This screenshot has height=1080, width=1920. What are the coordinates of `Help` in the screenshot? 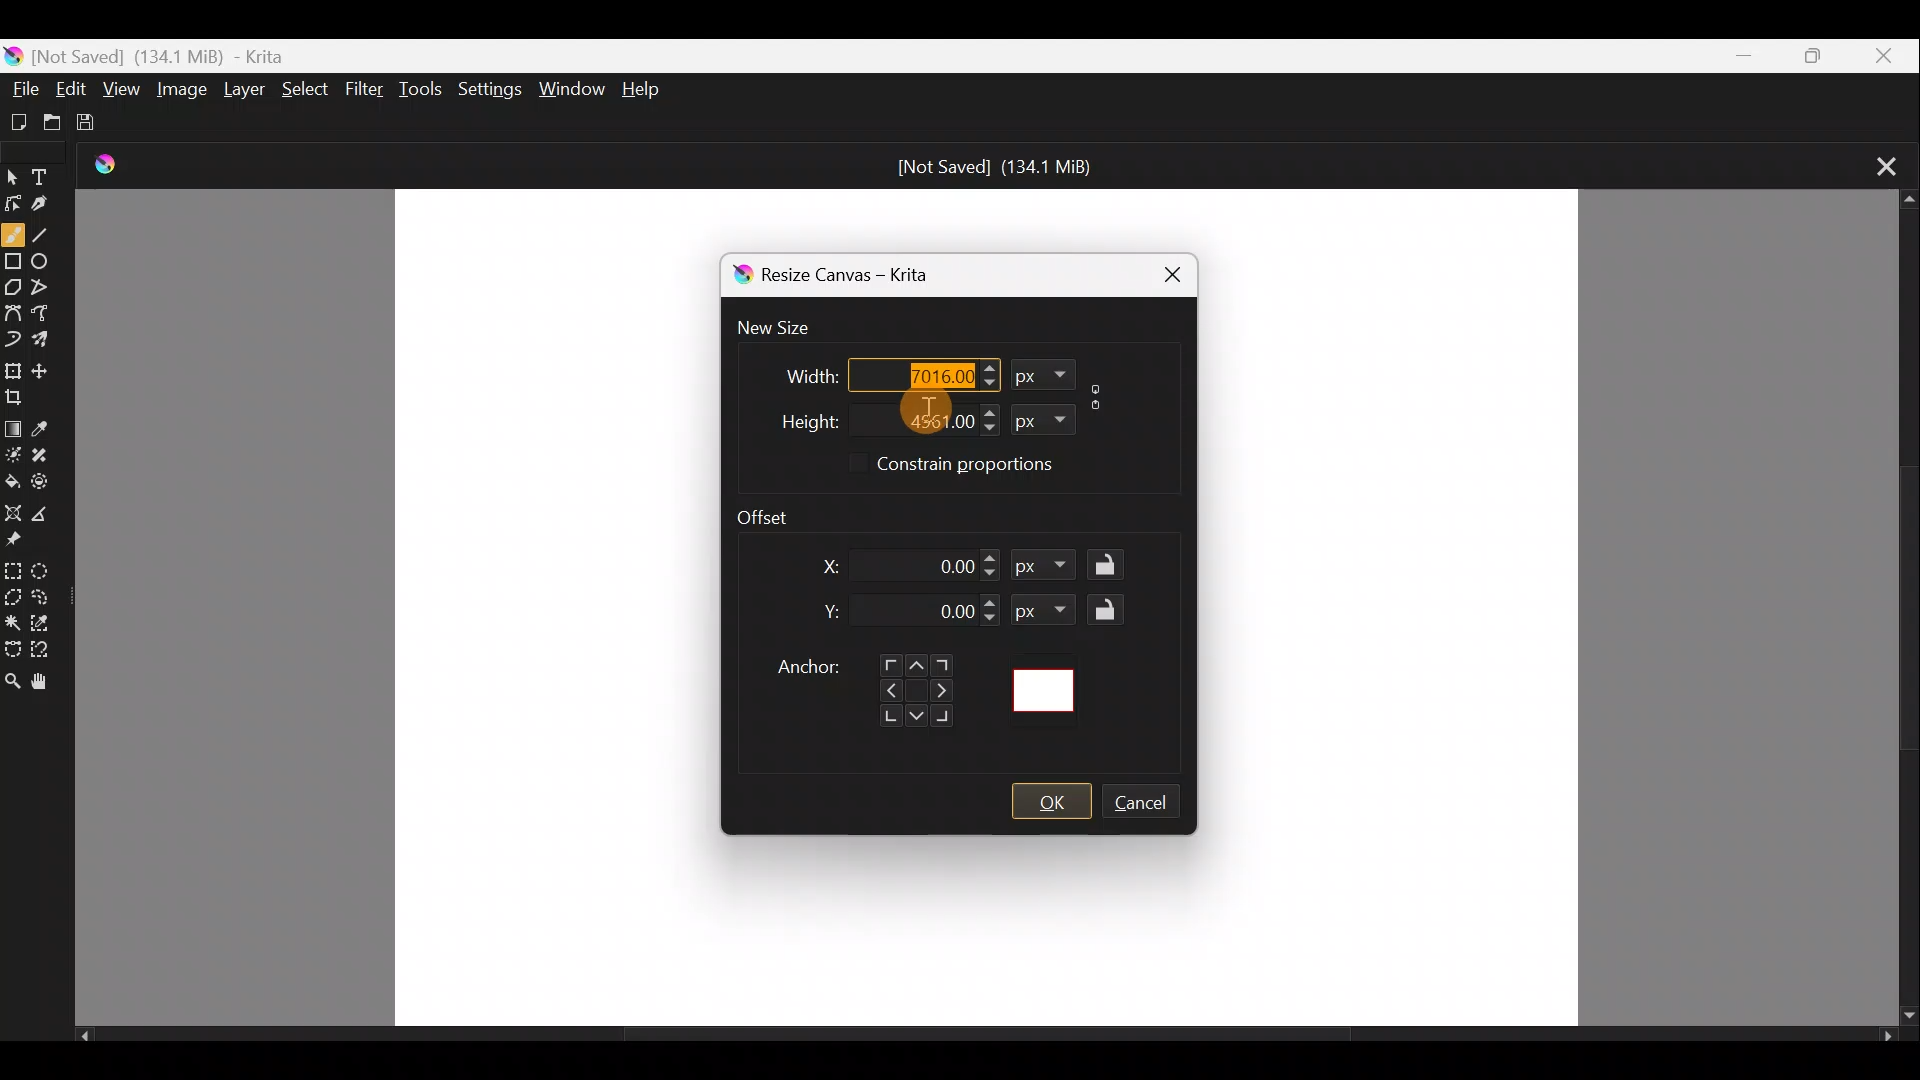 It's located at (648, 89).